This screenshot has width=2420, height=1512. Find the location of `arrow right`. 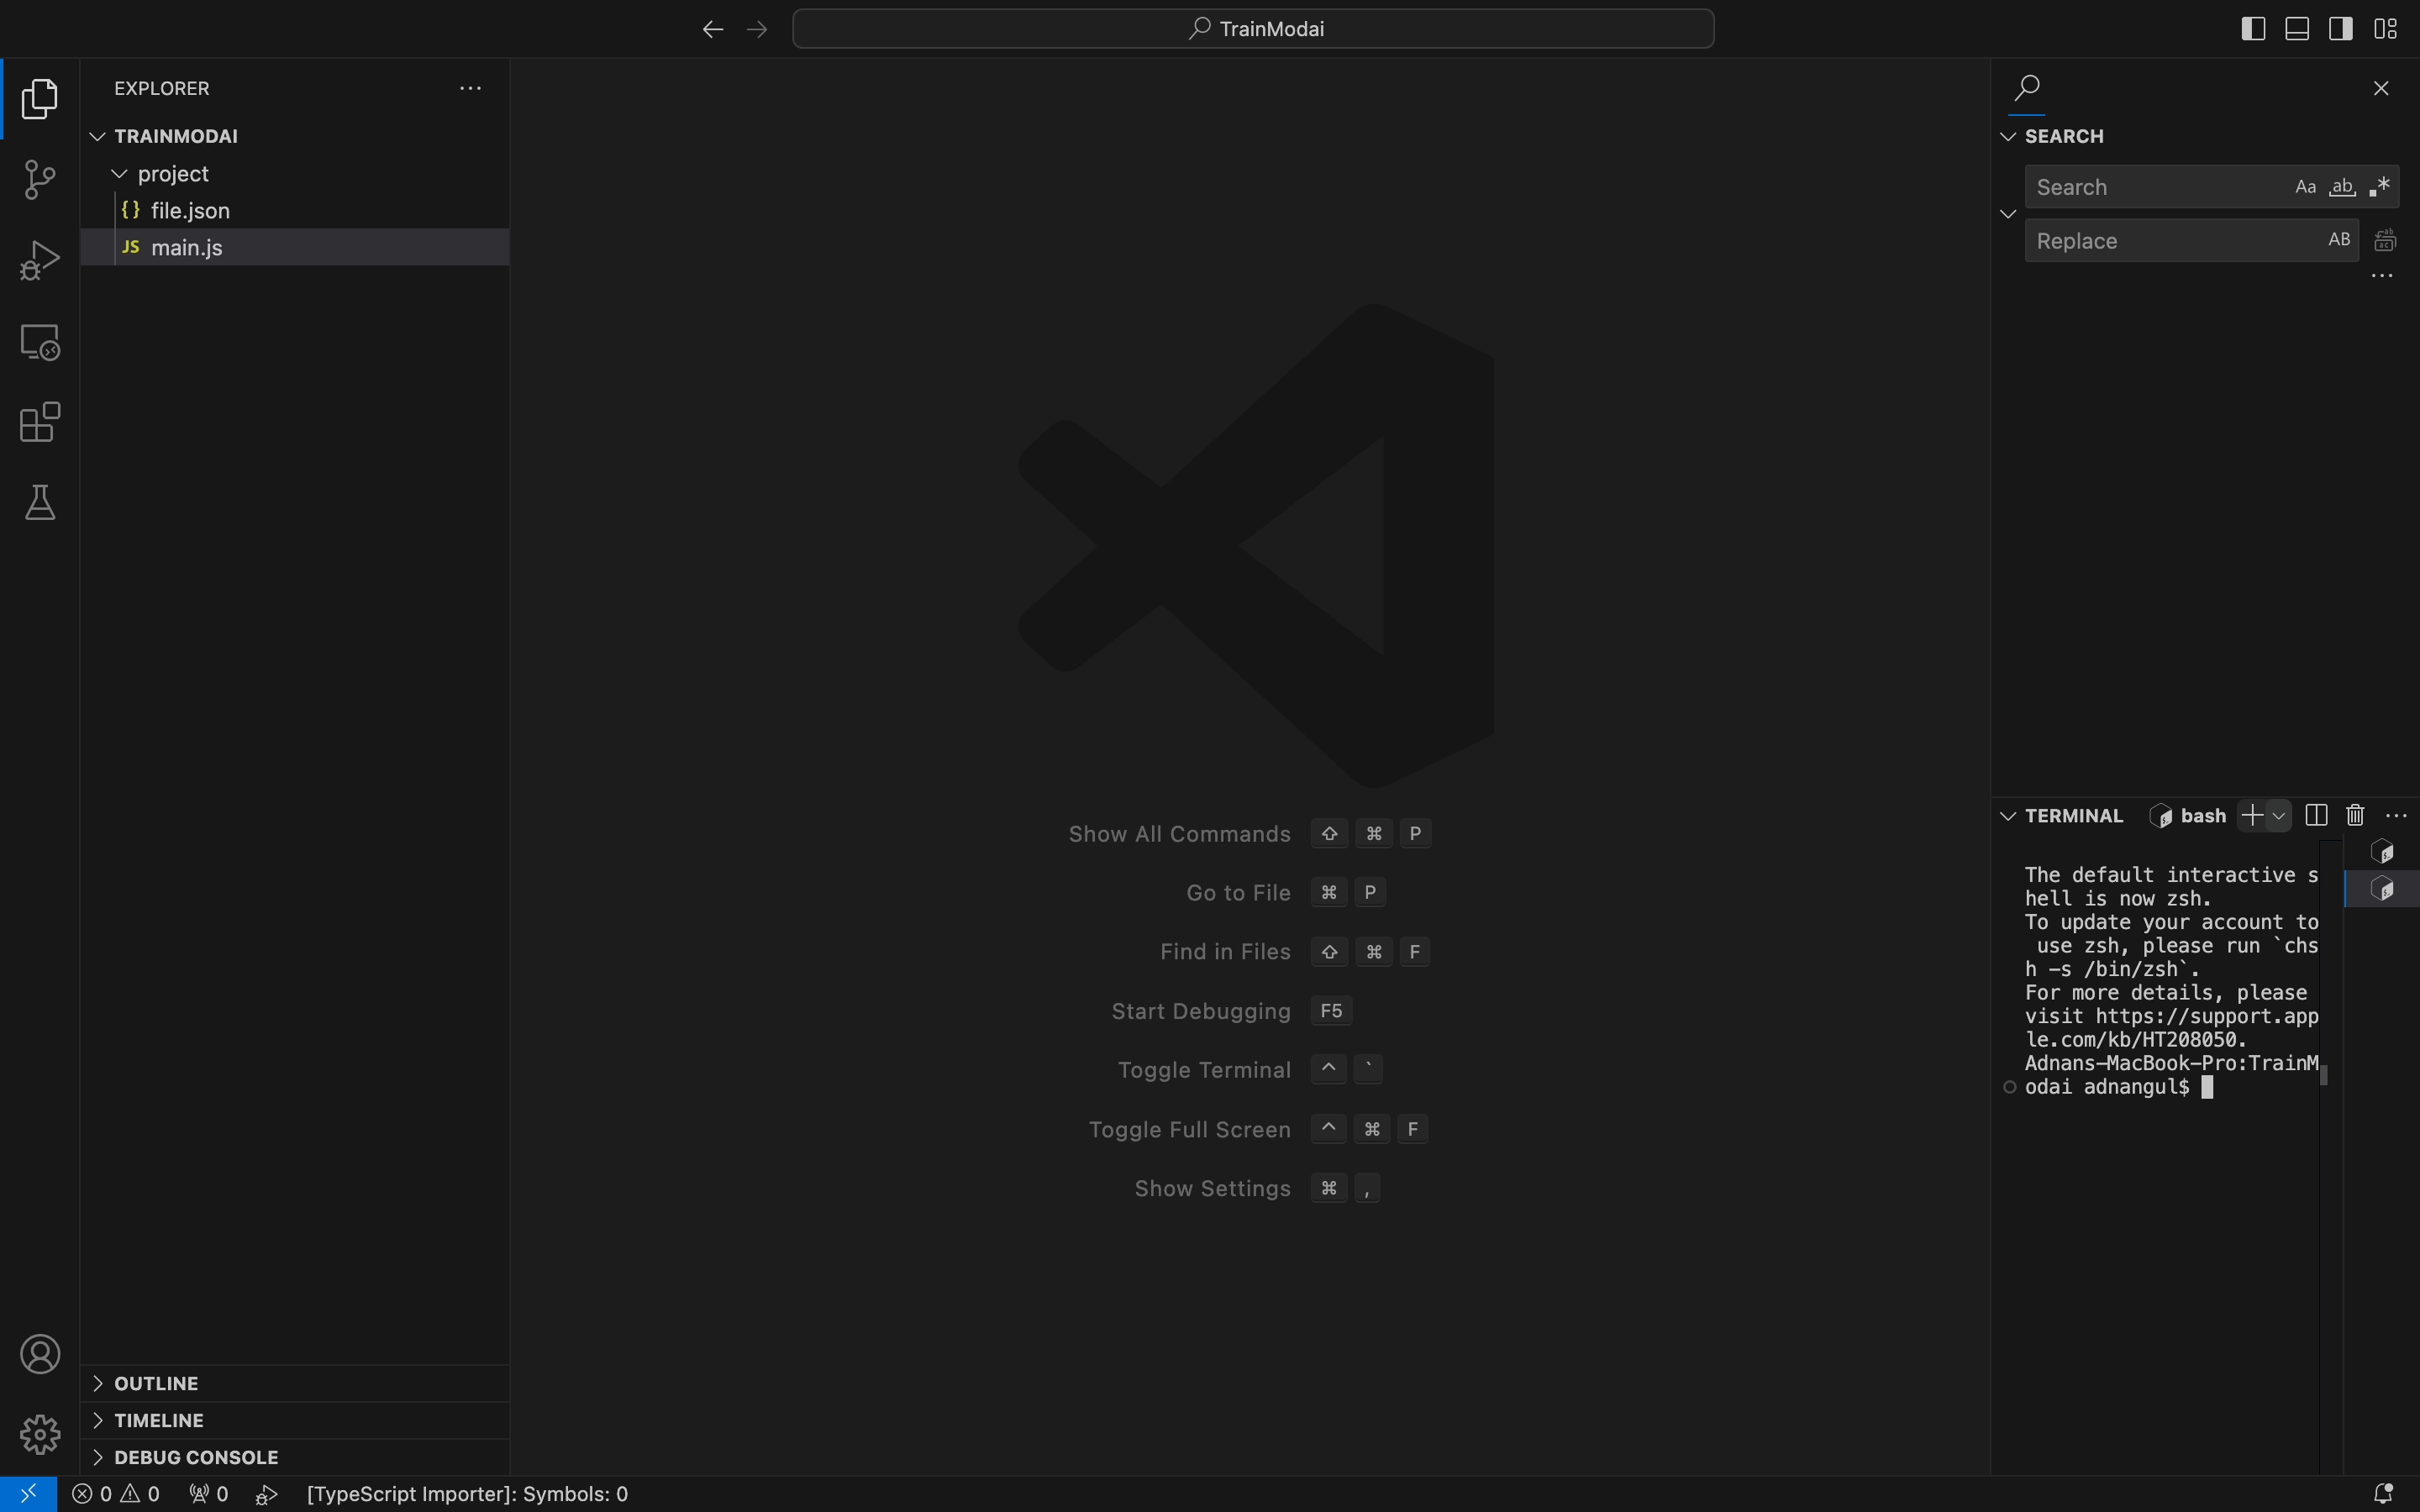

arrow right is located at coordinates (764, 29).